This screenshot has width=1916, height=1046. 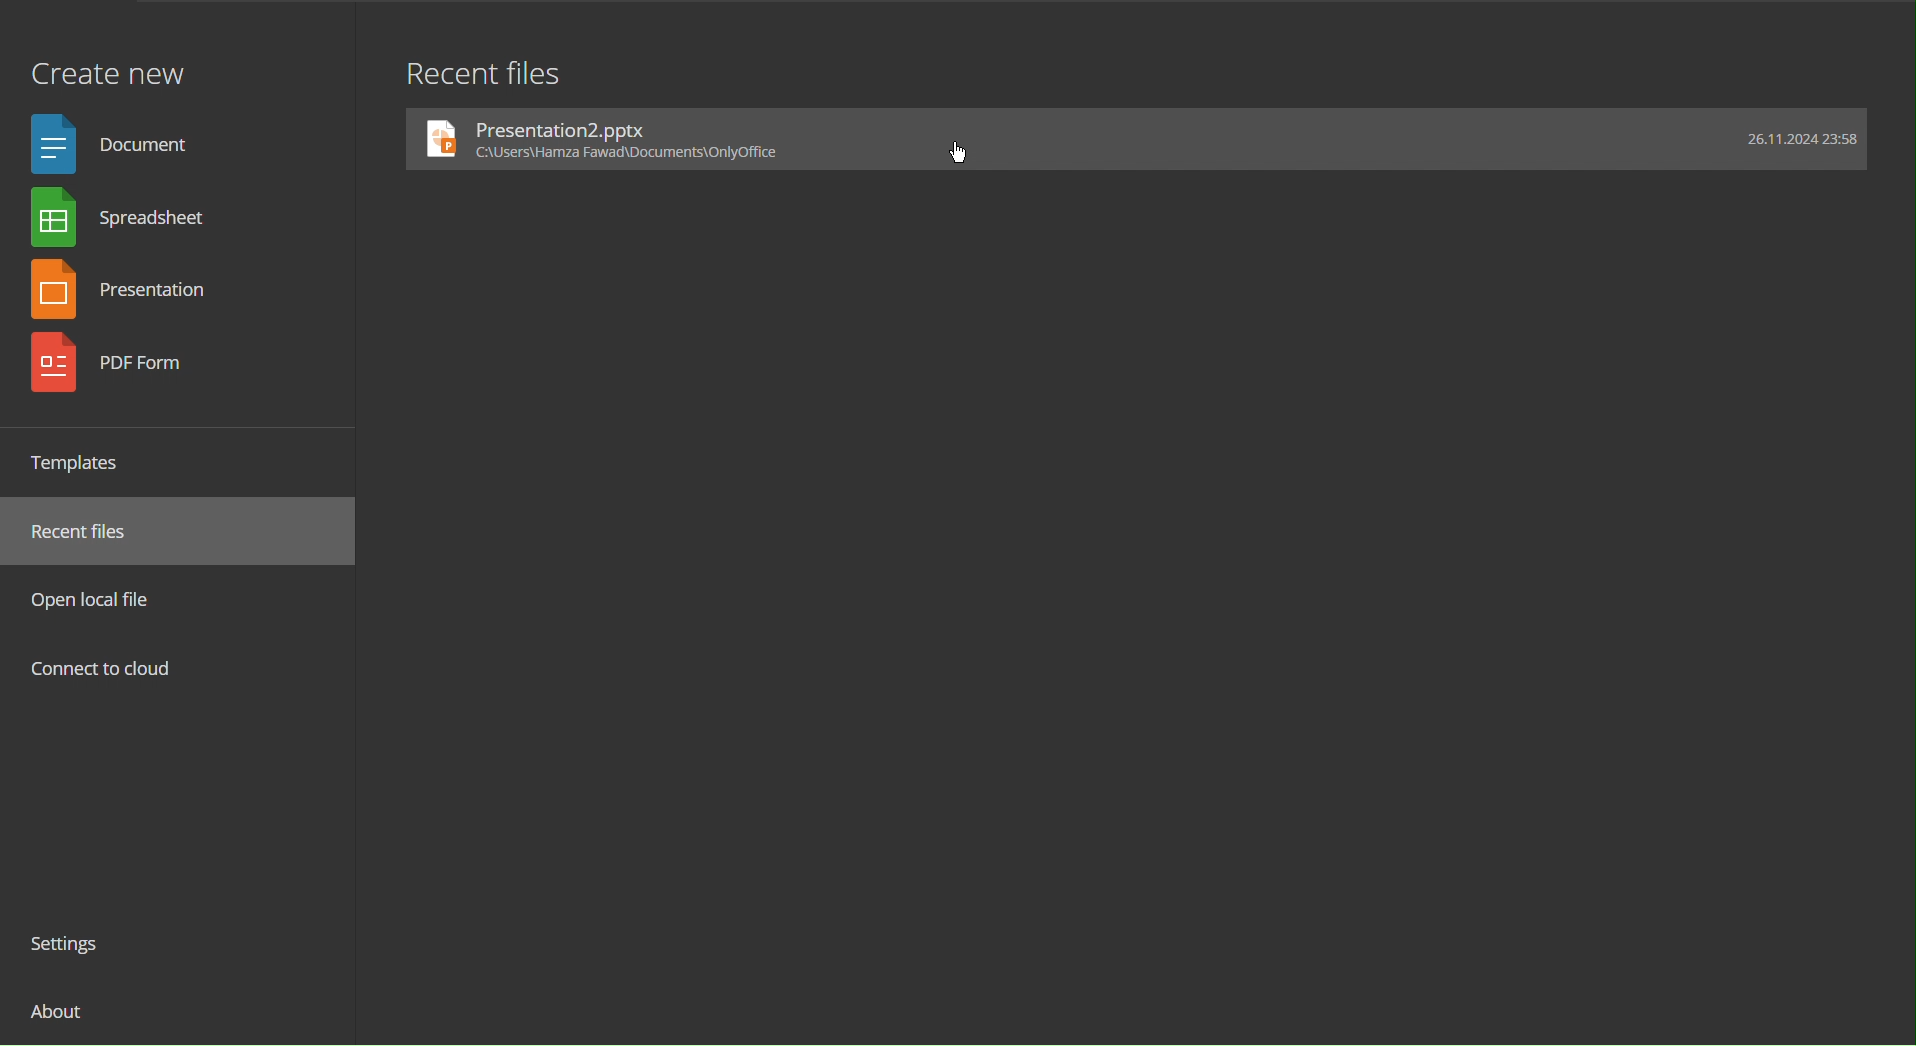 What do you see at coordinates (965, 151) in the screenshot?
I see `cursor` at bounding box center [965, 151].